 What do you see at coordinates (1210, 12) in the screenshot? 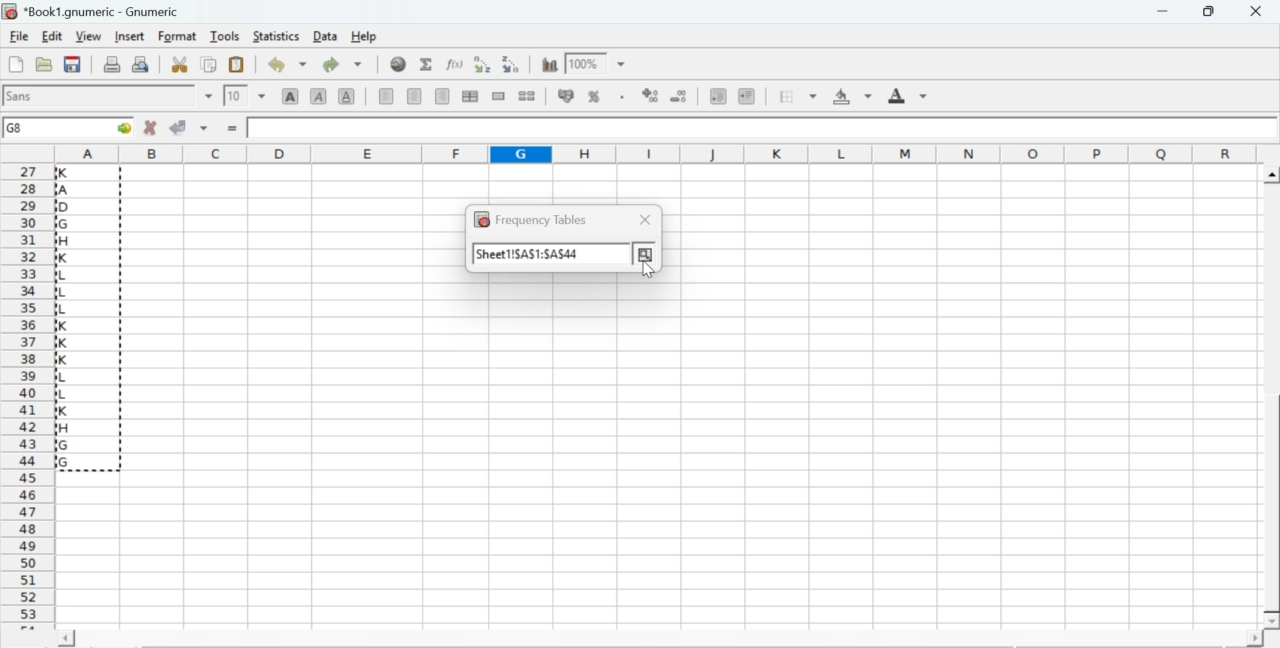
I see `restore down` at bounding box center [1210, 12].